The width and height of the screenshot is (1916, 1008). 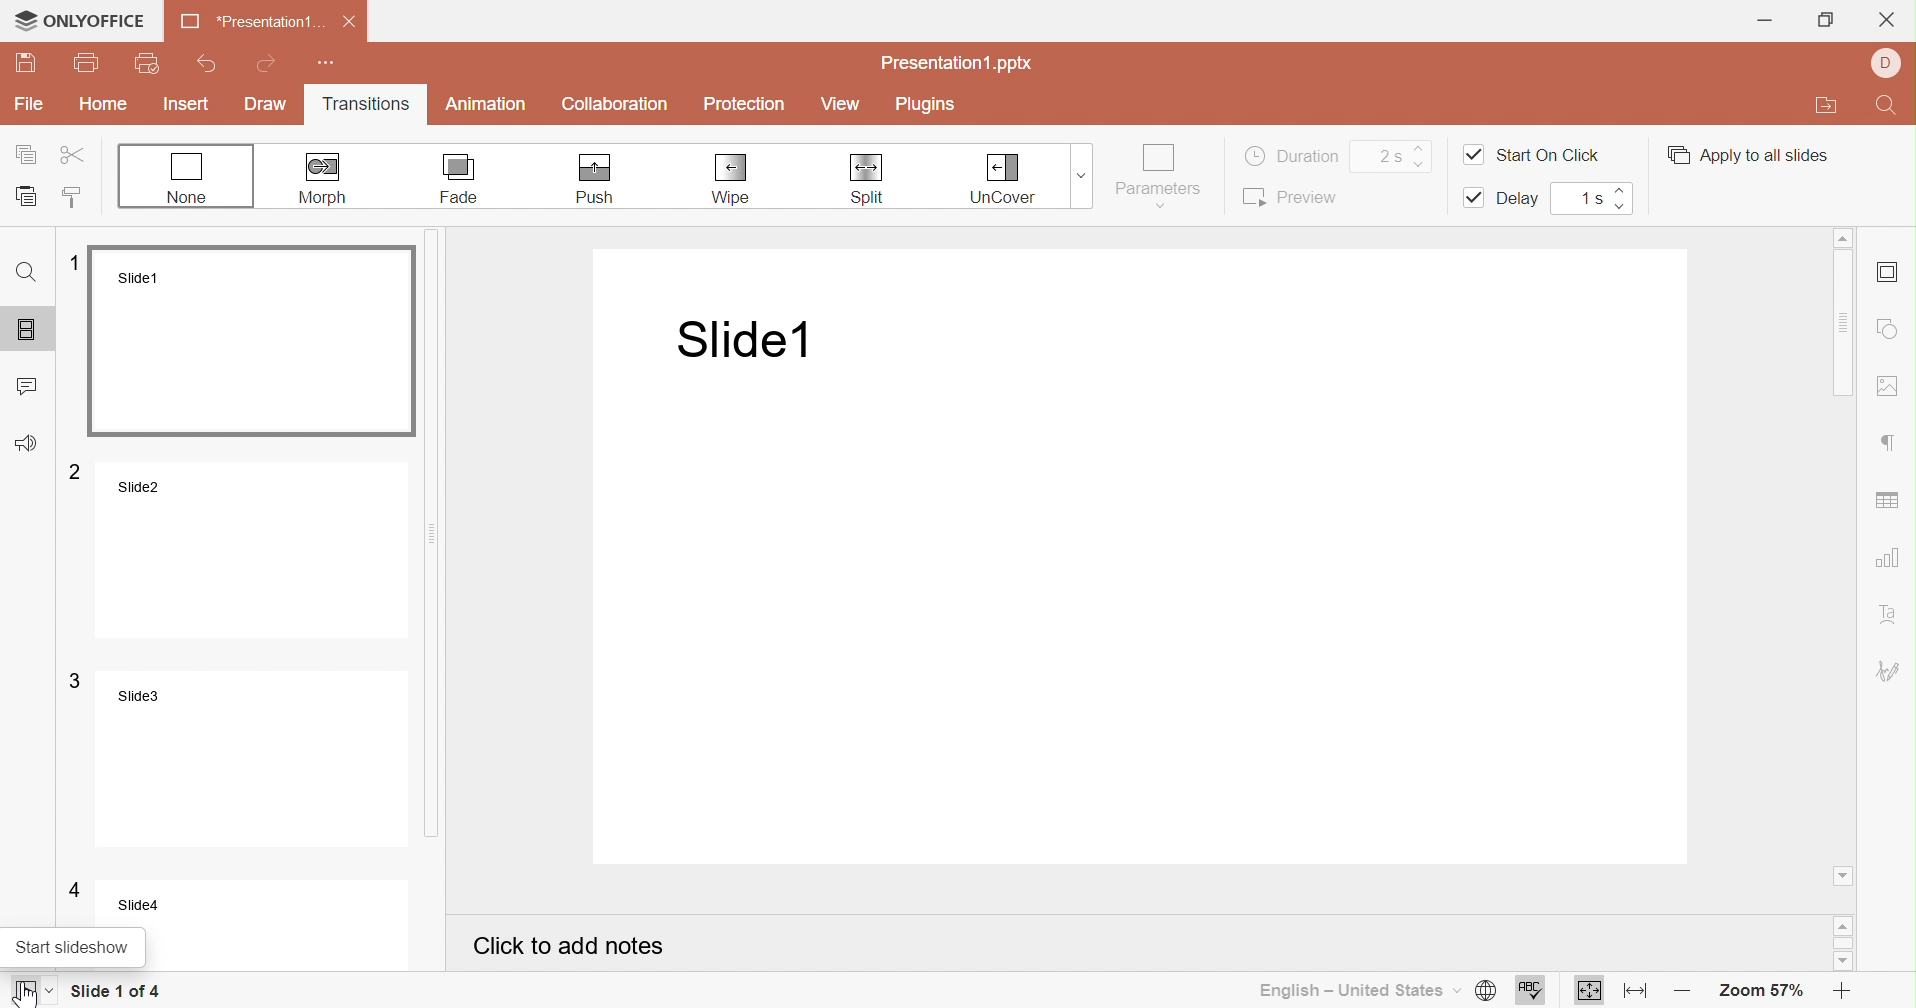 What do you see at coordinates (327, 62) in the screenshot?
I see `Customize Quick Access Toolbar` at bounding box center [327, 62].